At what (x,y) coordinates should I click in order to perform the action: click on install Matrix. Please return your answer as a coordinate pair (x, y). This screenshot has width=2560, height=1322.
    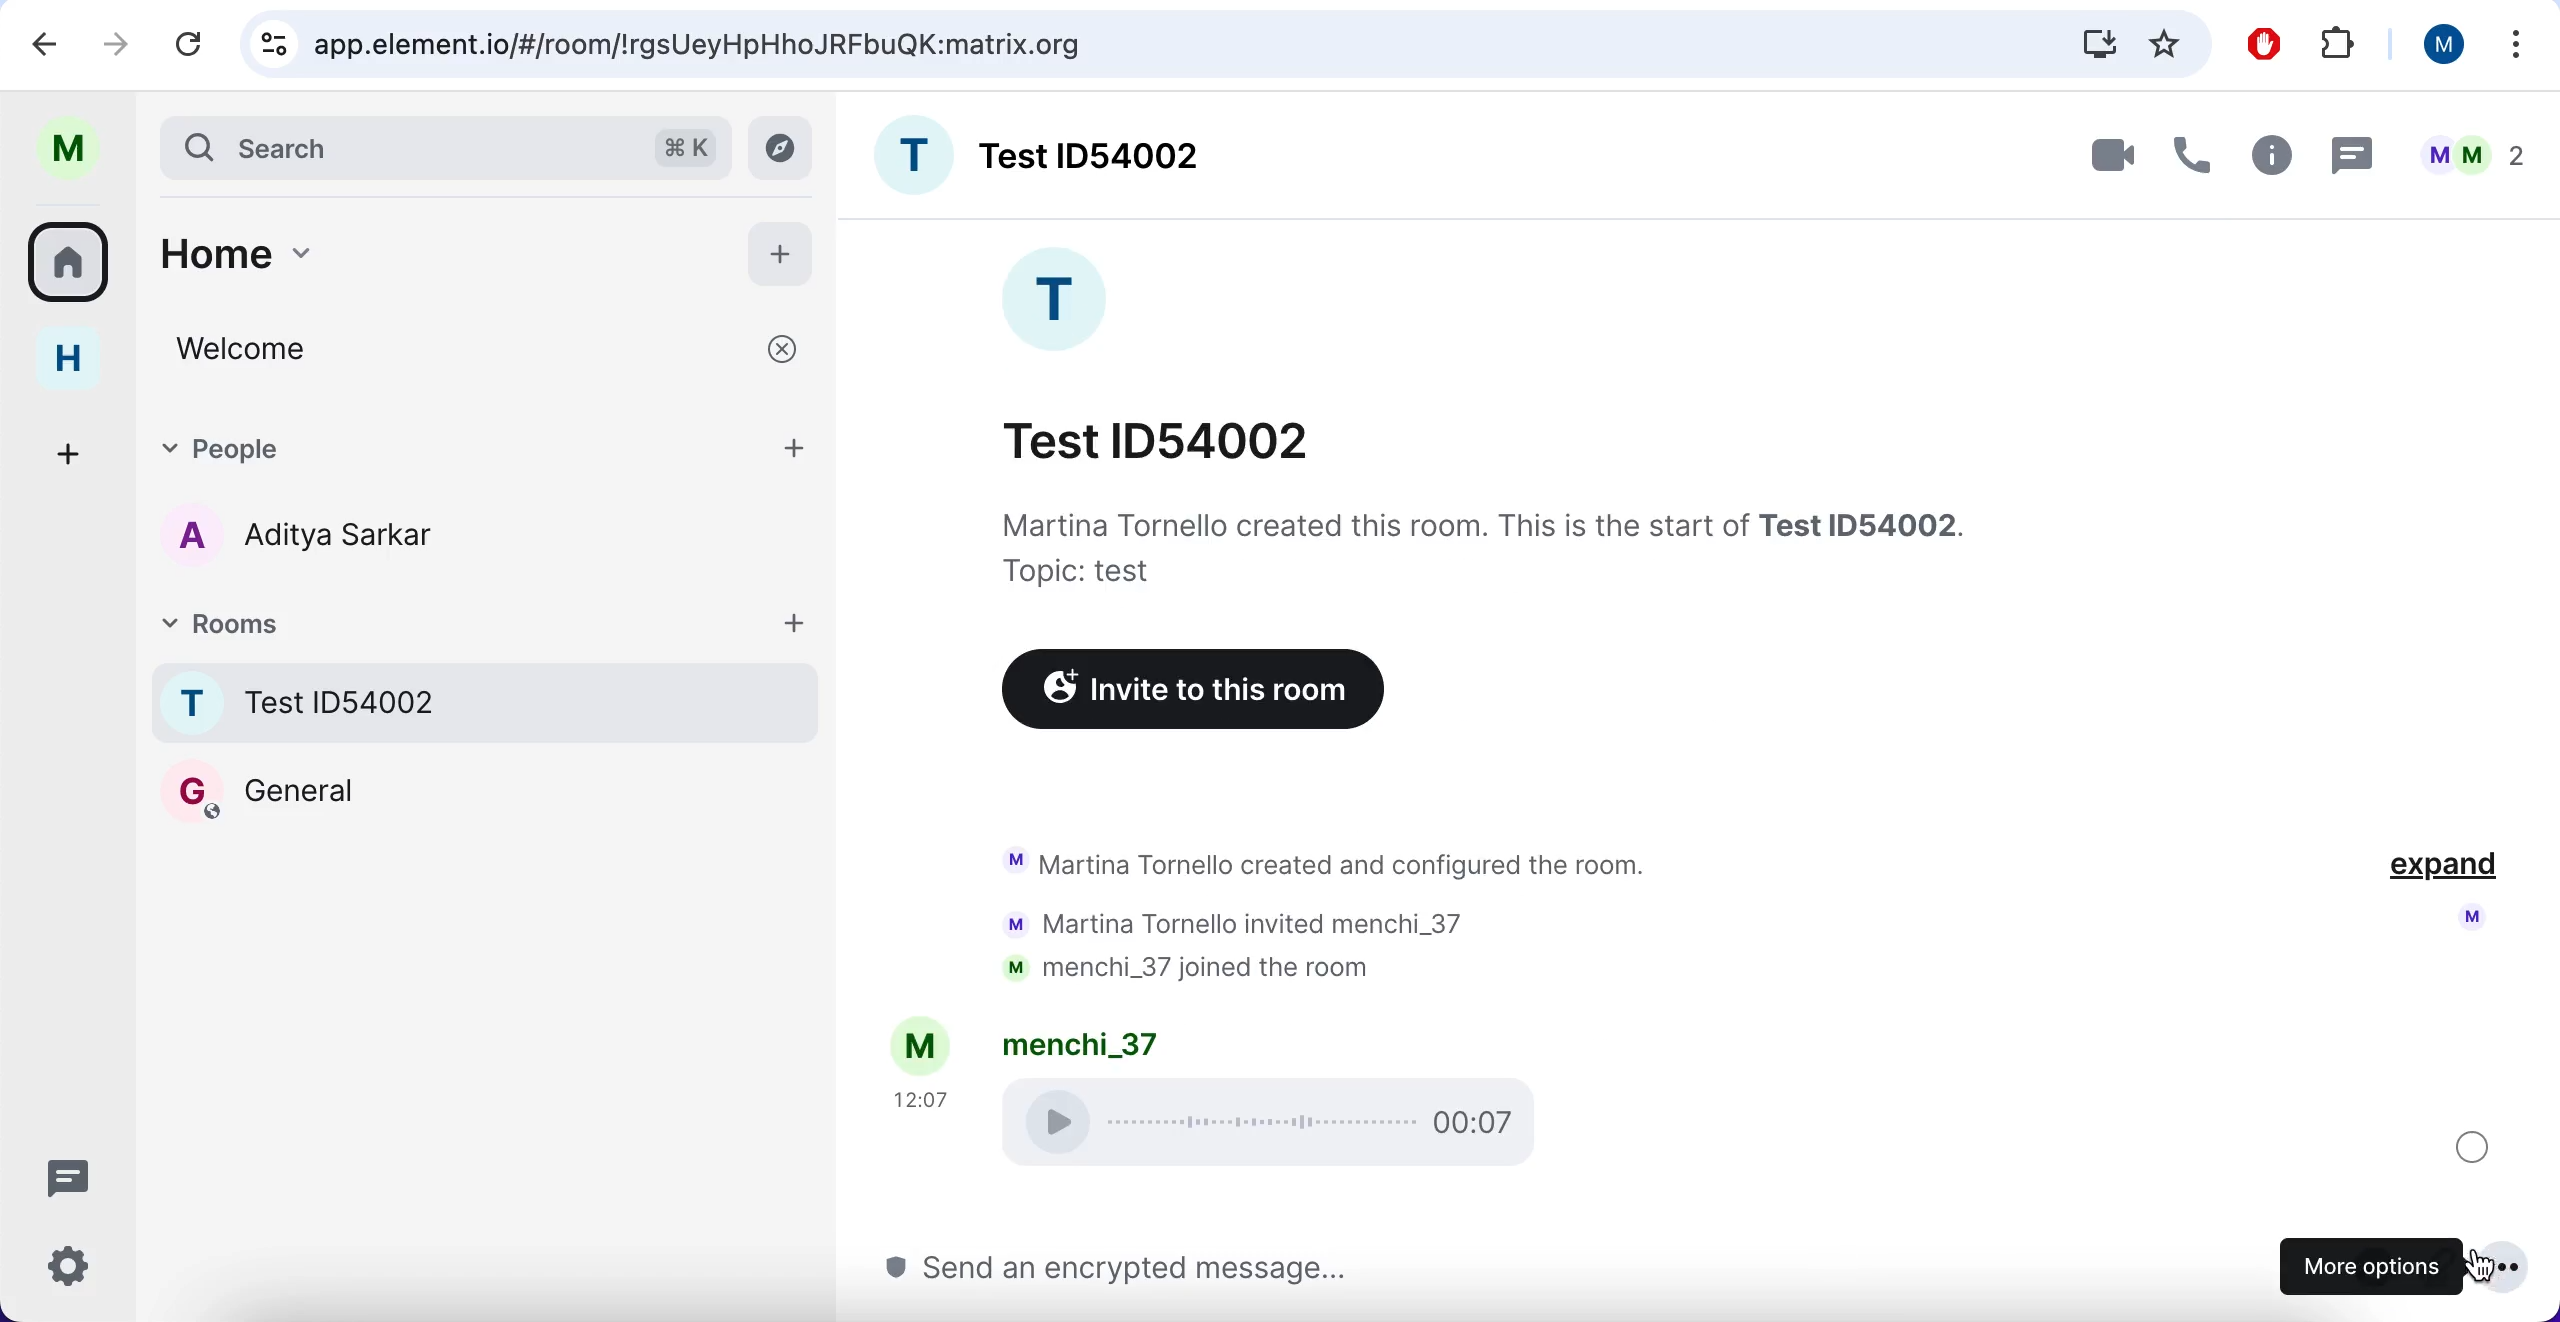
    Looking at the image, I should click on (2099, 43).